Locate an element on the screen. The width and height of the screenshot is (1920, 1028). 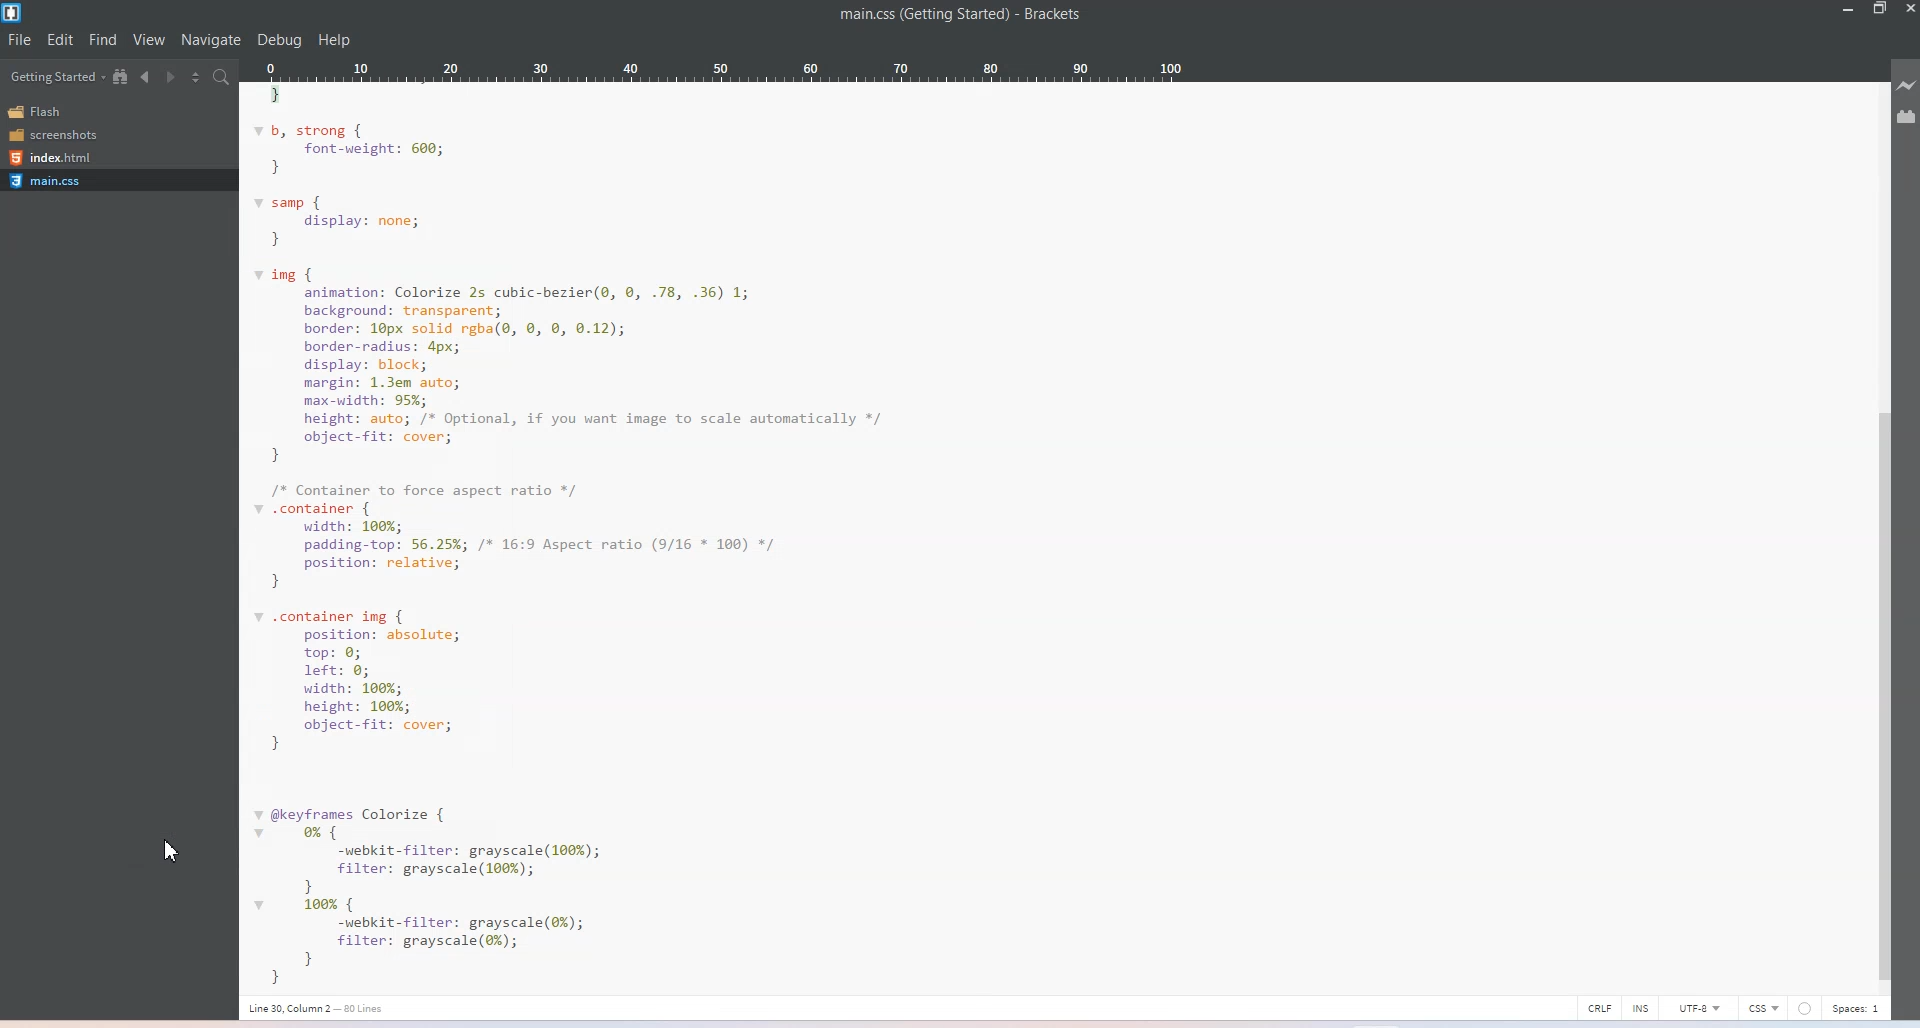
Screenshots is located at coordinates (60, 135).